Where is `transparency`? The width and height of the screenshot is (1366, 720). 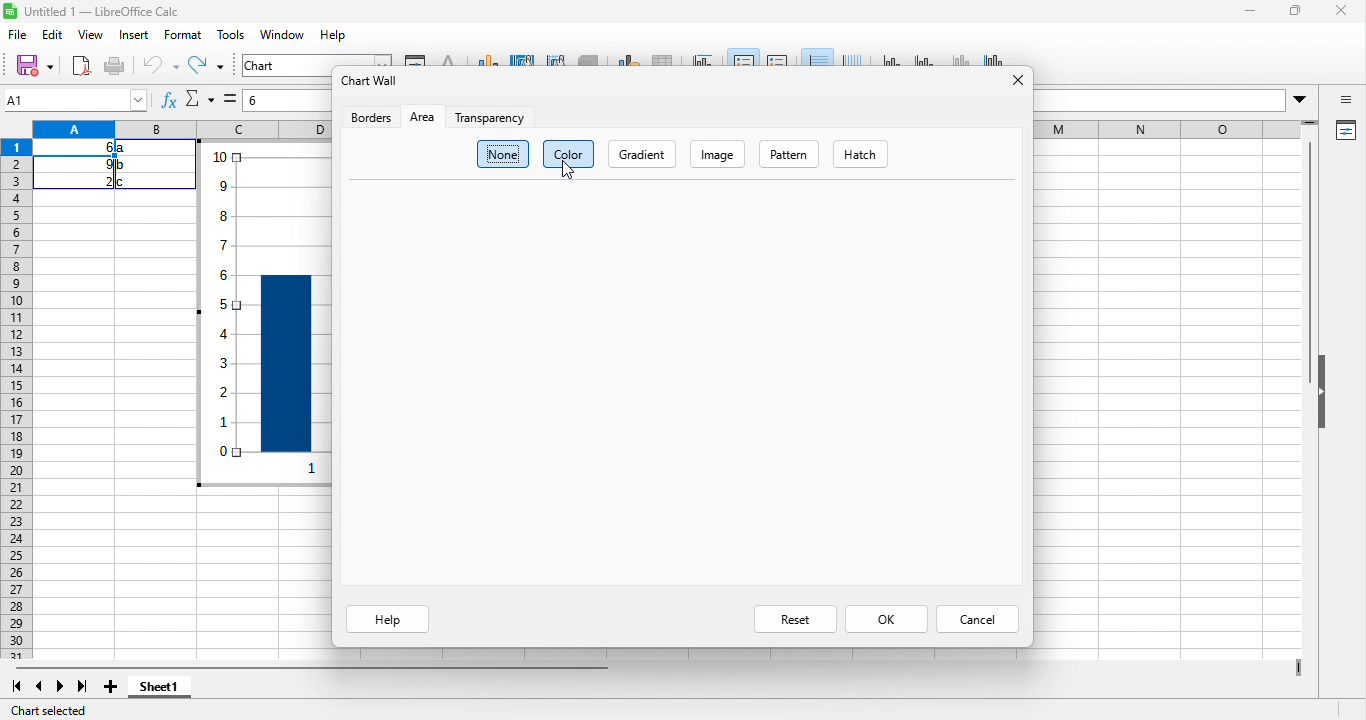 transparency is located at coordinates (494, 121).